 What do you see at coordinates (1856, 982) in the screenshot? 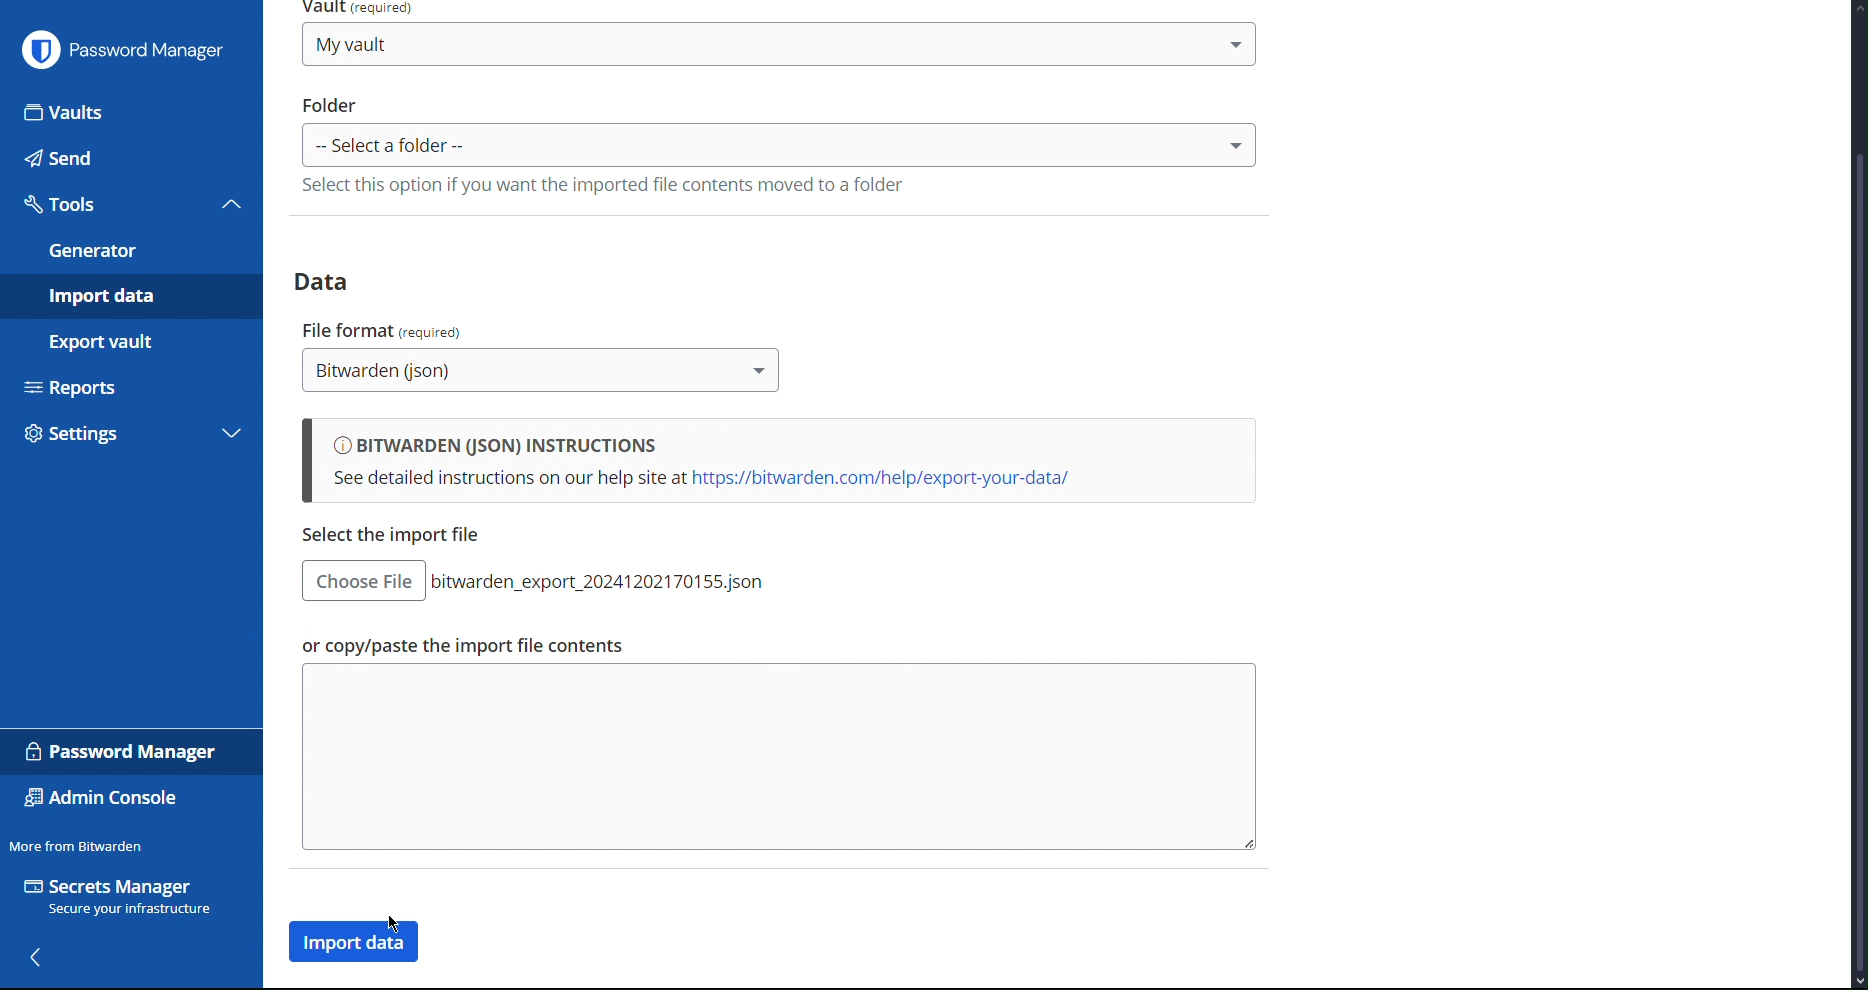
I see `scroll down` at bounding box center [1856, 982].